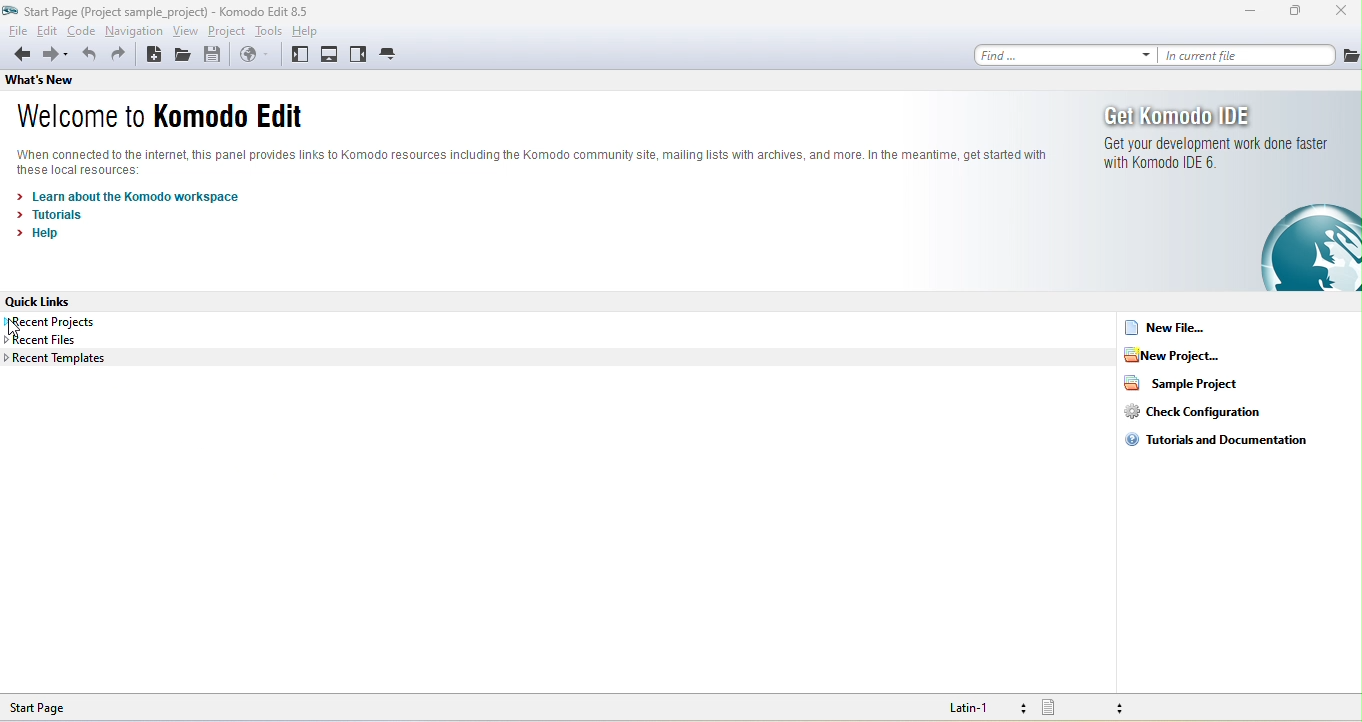 Image resolution: width=1362 pixels, height=722 pixels. Describe the element at coordinates (335, 54) in the screenshot. I see `bottom pane` at that location.